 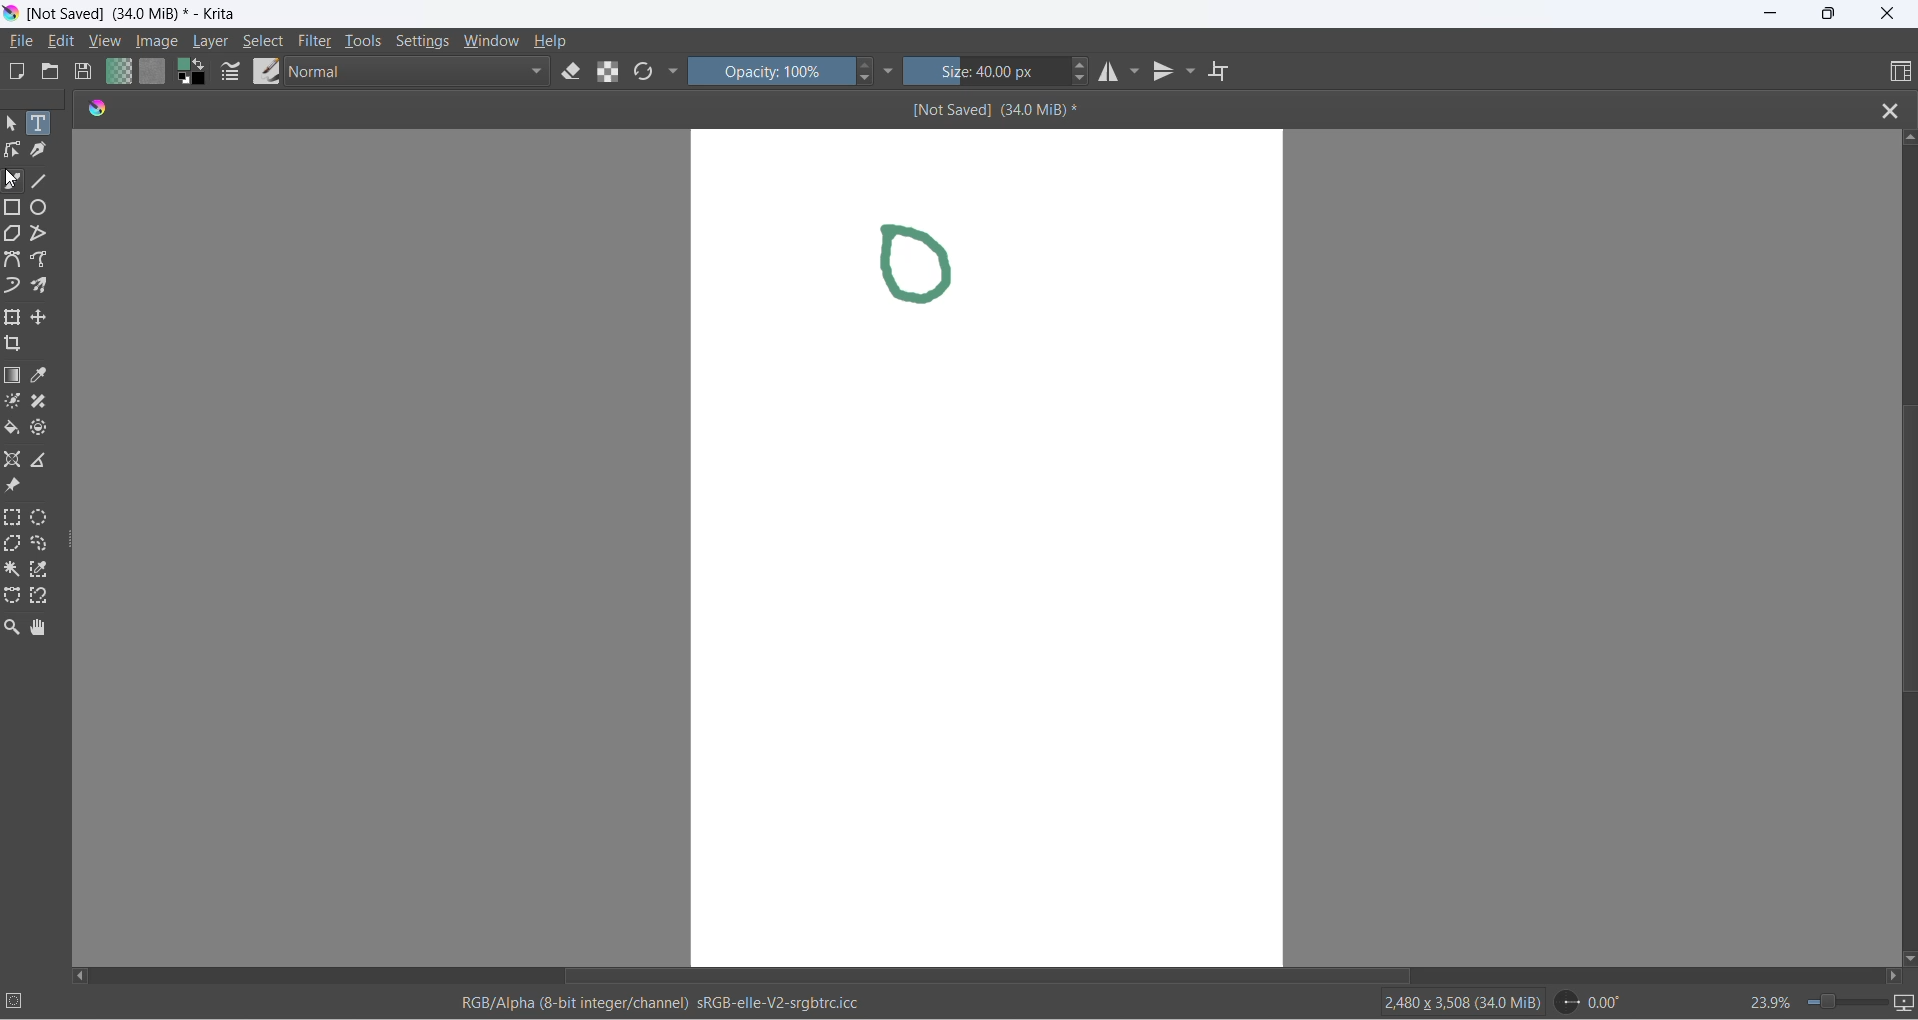 What do you see at coordinates (49, 128) in the screenshot?
I see `text tool` at bounding box center [49, 128].